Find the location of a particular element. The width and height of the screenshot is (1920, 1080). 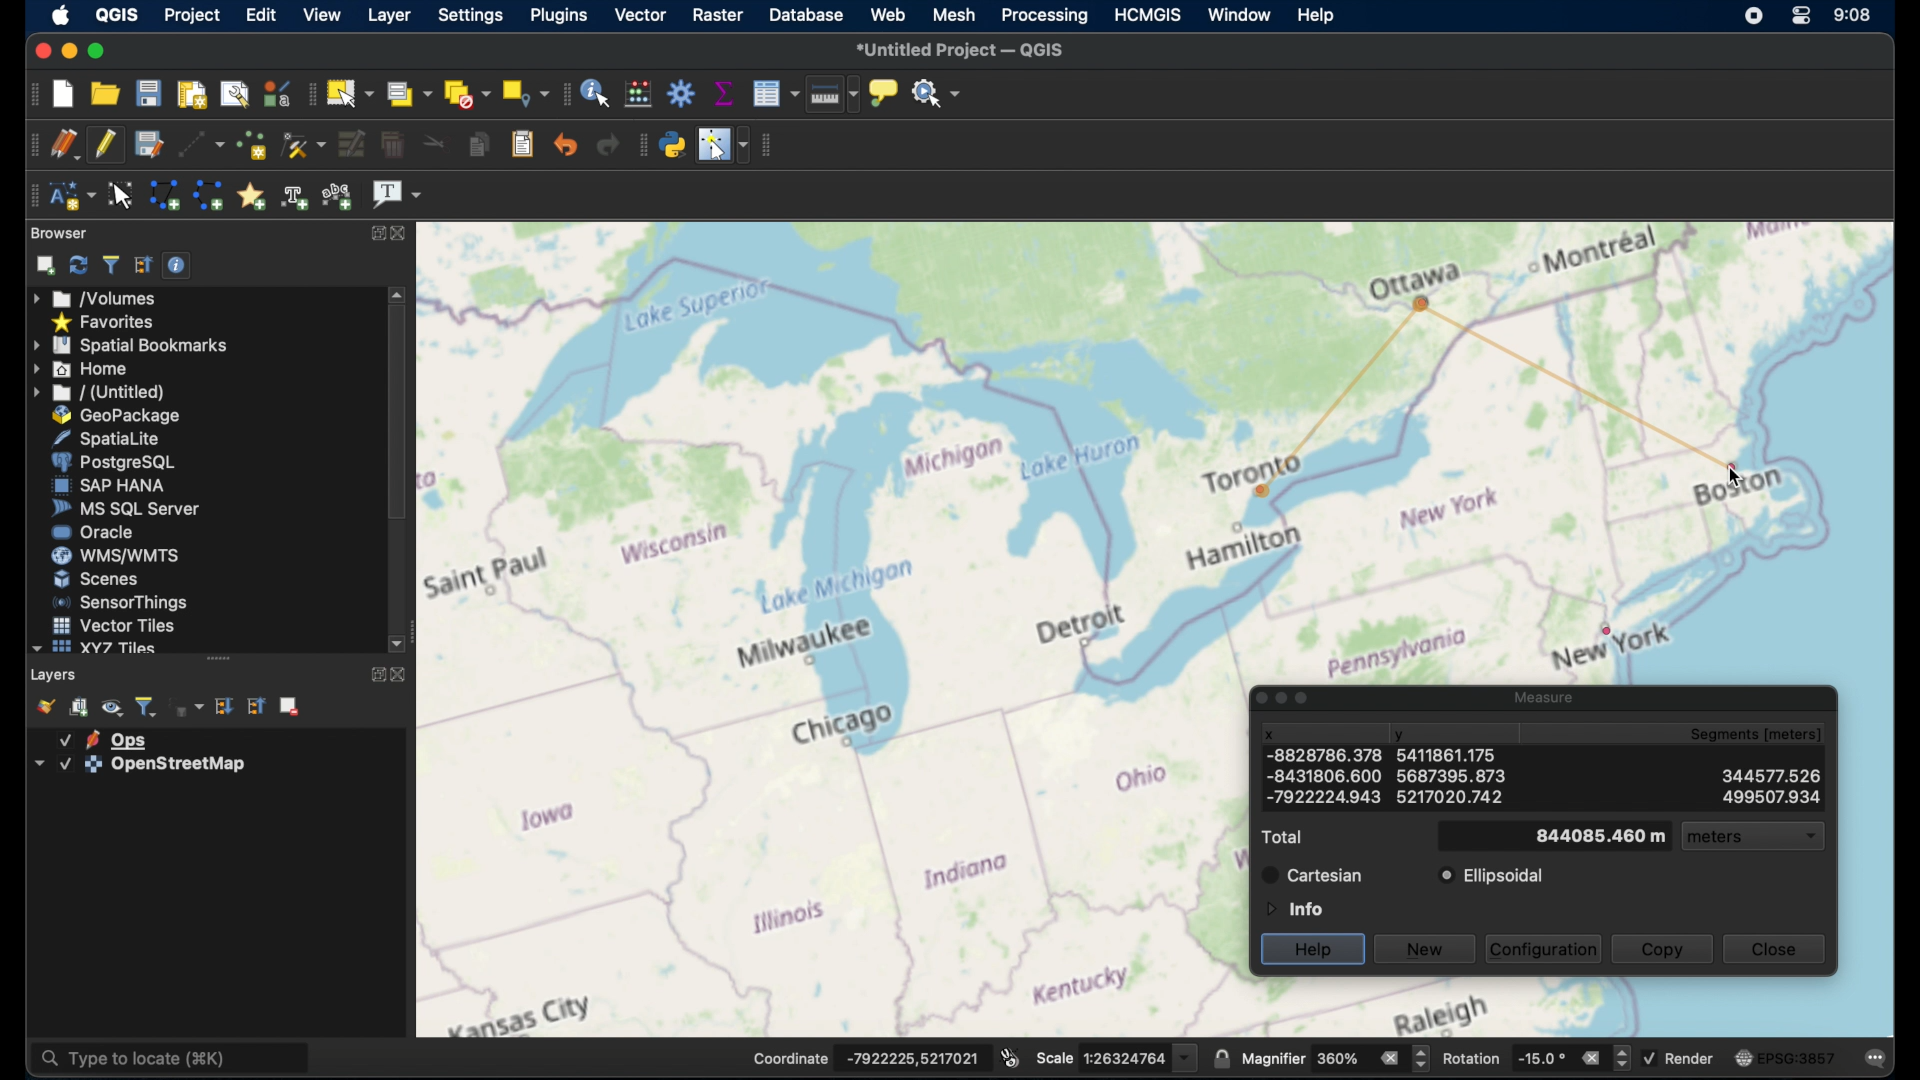

mesh is located at coordinates (954, 15).